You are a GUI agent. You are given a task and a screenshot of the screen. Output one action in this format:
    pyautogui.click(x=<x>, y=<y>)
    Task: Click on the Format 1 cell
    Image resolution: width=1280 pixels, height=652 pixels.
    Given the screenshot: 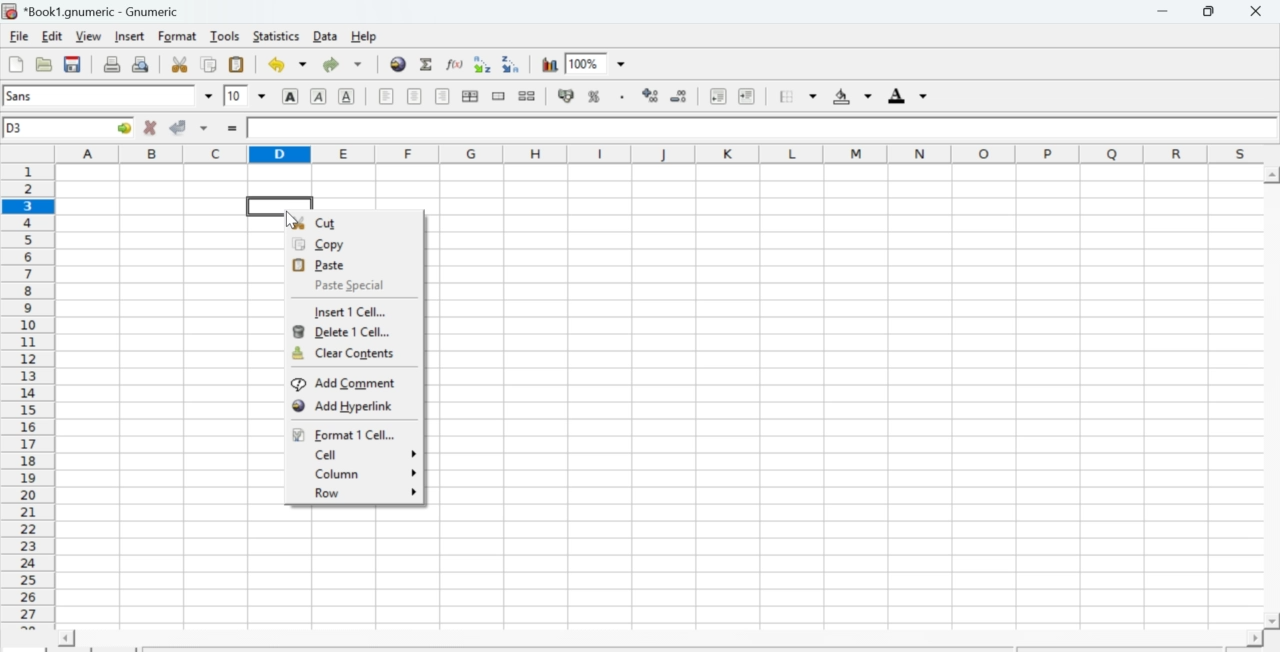 What is the action you would take?
    pyautogui.click(x=346, y=435)
    